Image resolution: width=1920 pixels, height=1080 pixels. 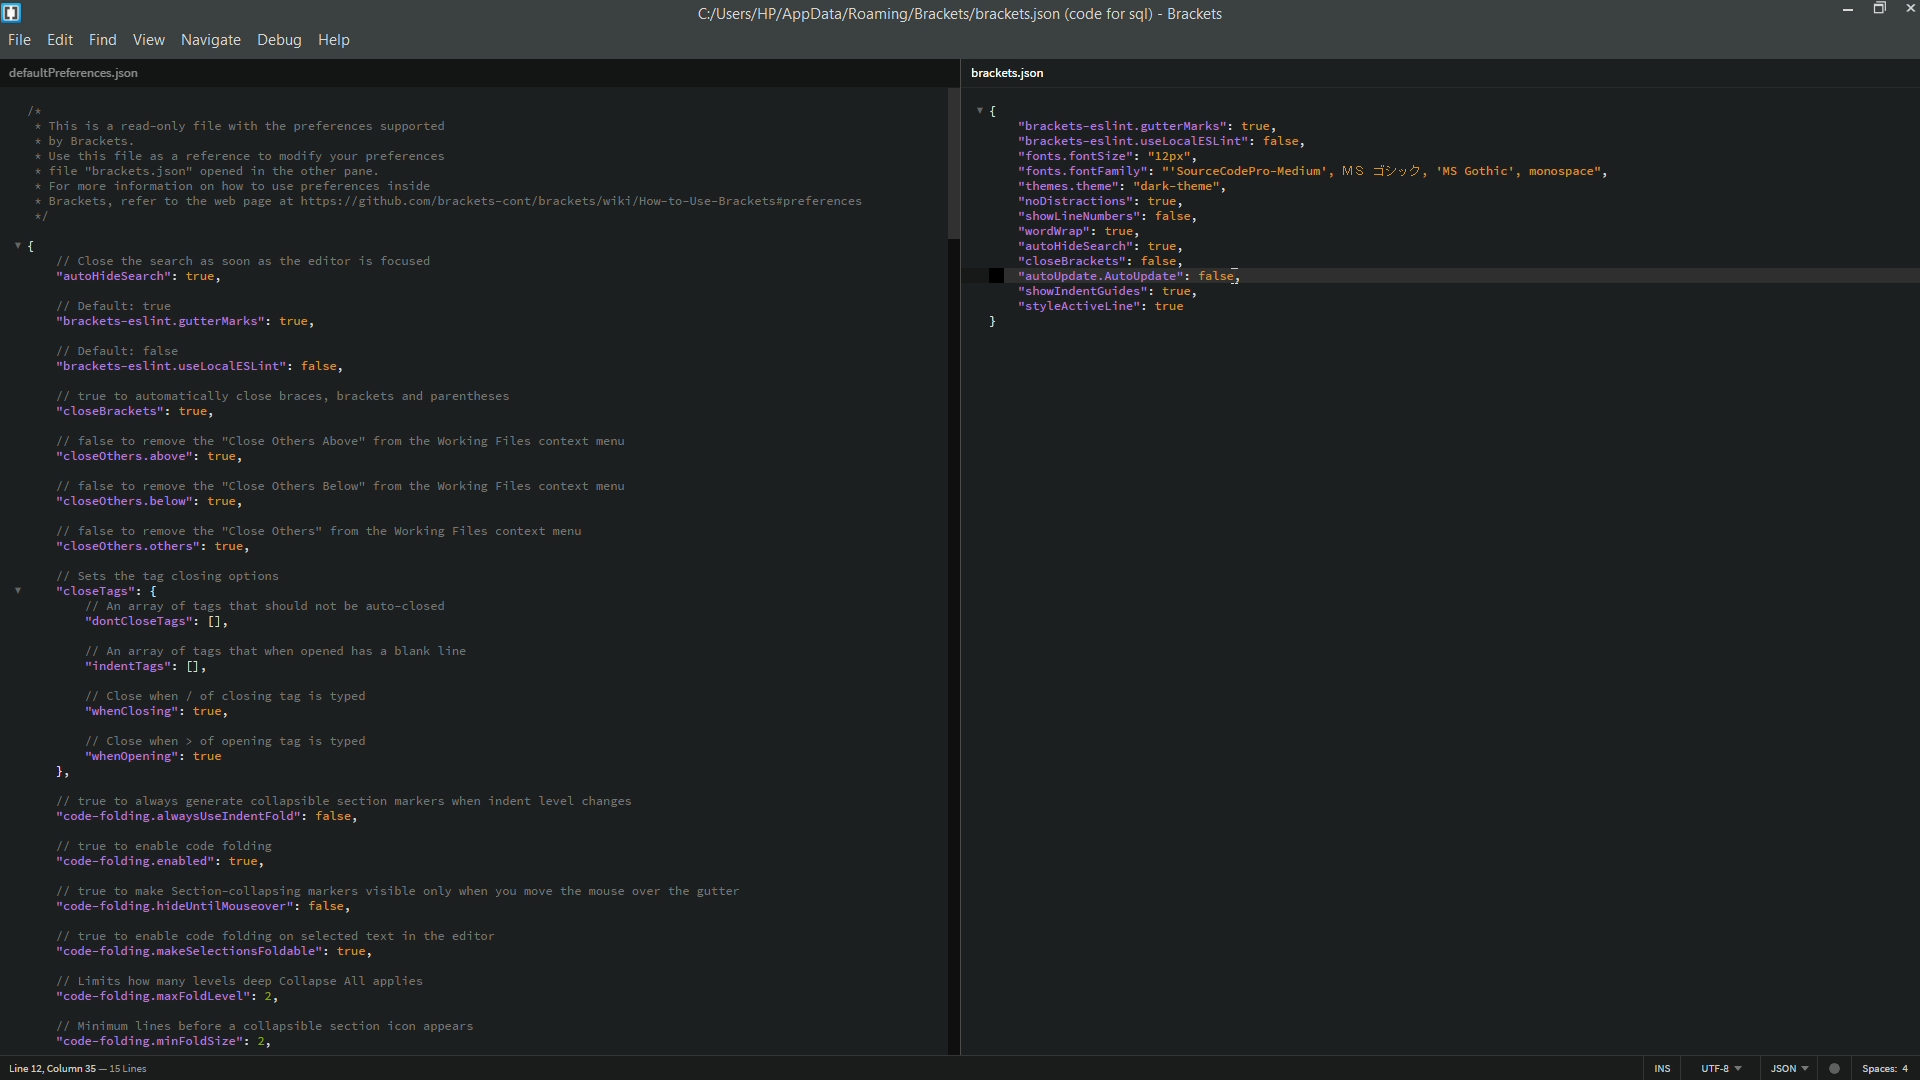 I want to click on edit menu, so click(x=60, y=40).